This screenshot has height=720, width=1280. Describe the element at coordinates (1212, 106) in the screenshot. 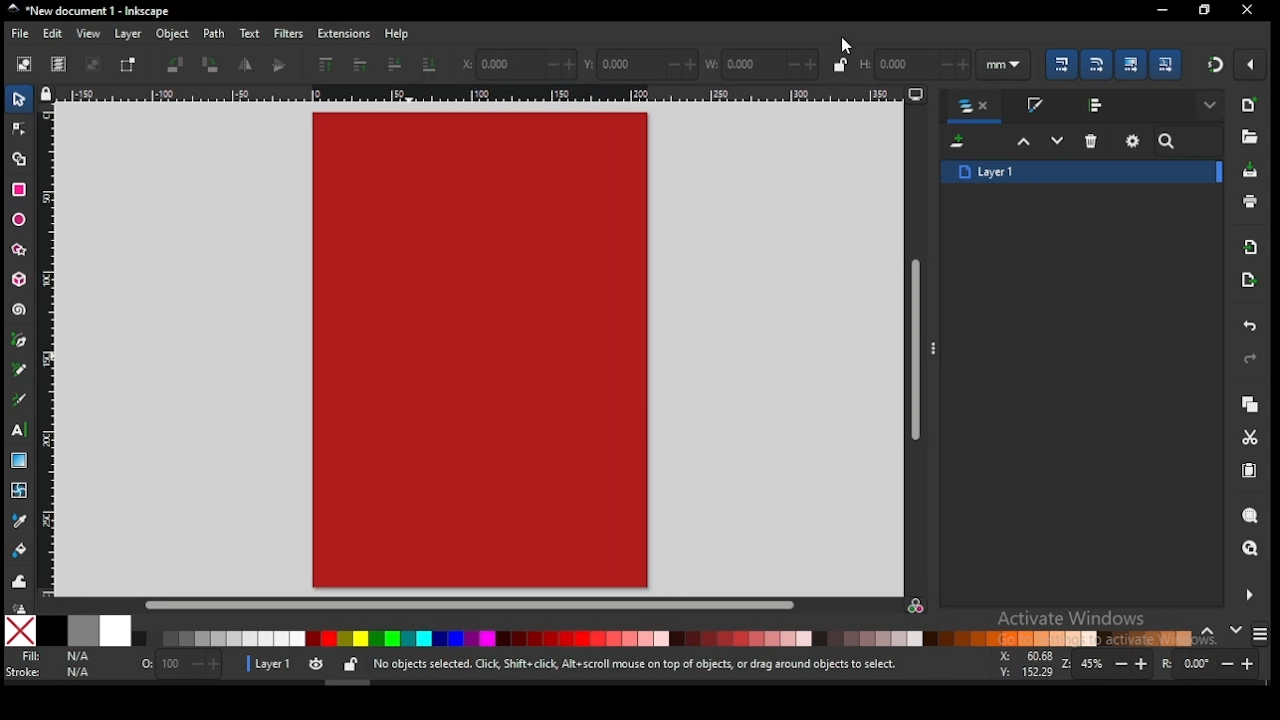

I see `show` at that location.